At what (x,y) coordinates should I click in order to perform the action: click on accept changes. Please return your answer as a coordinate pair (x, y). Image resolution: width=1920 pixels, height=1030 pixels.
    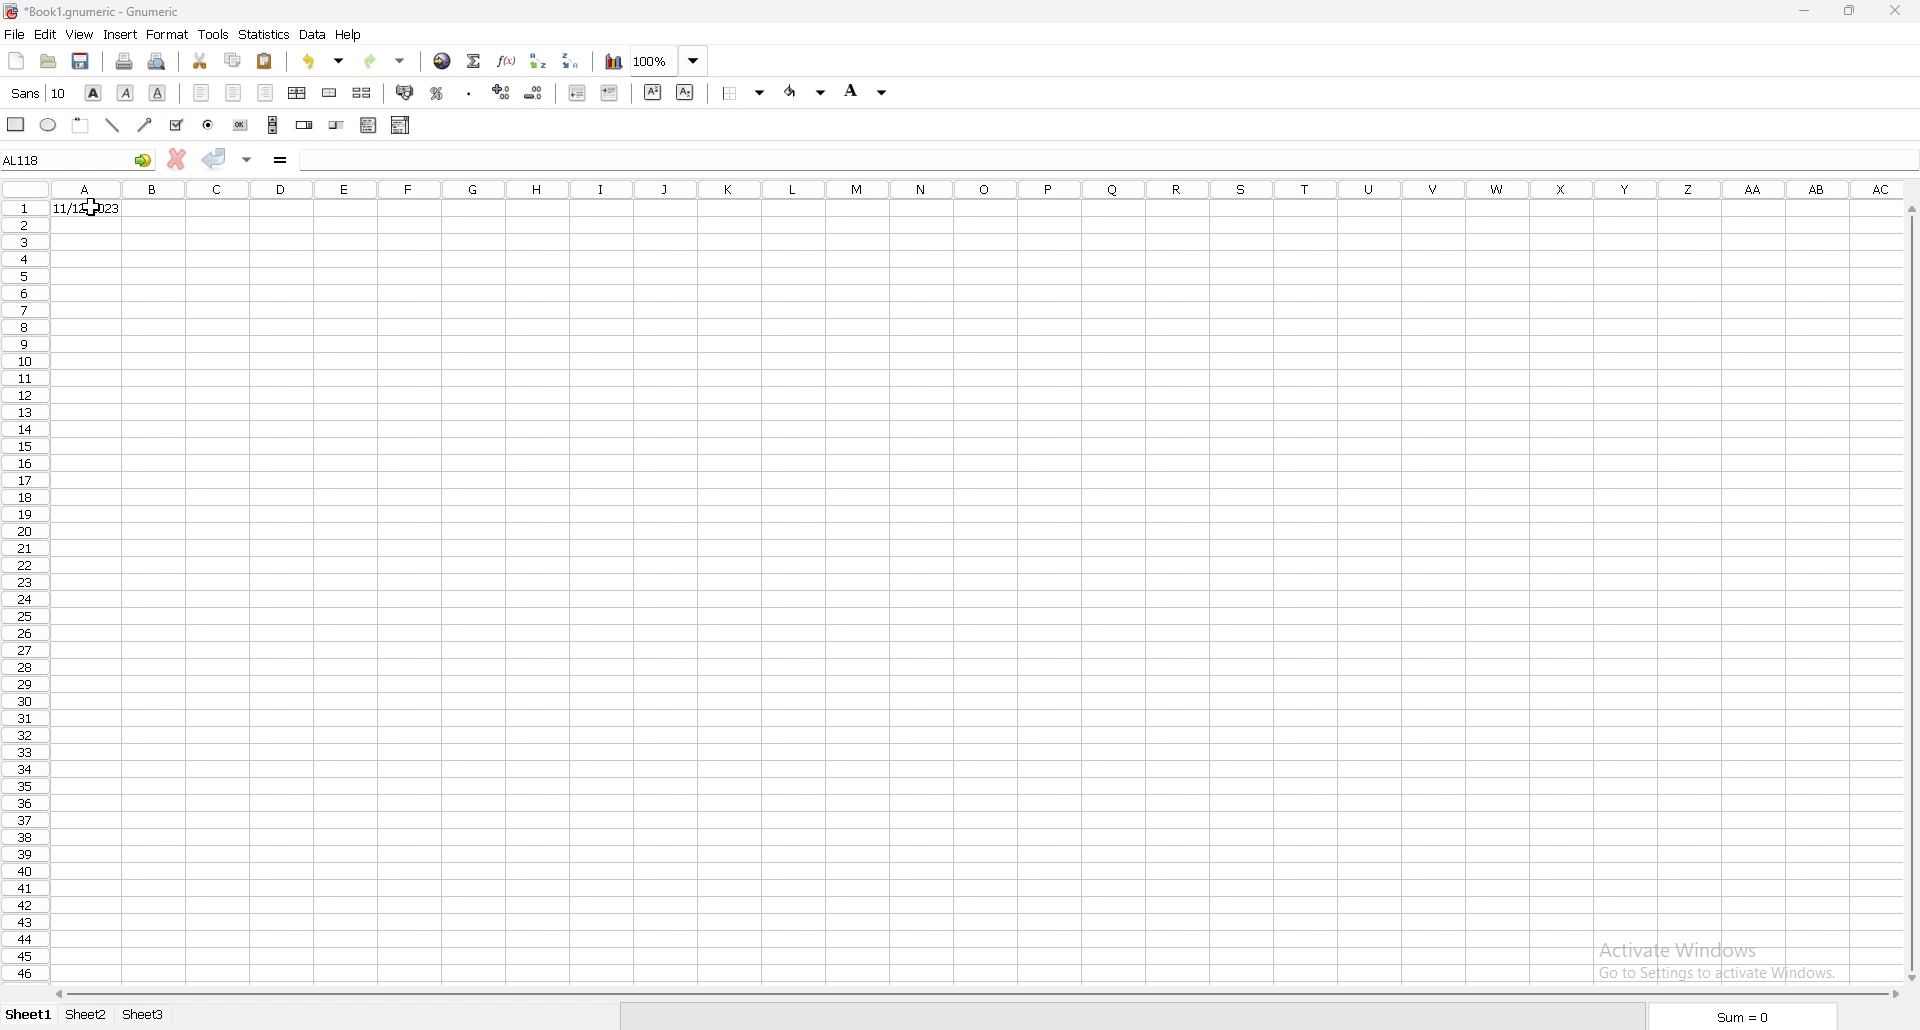
    Looking at the image, I should click on (213, 158).